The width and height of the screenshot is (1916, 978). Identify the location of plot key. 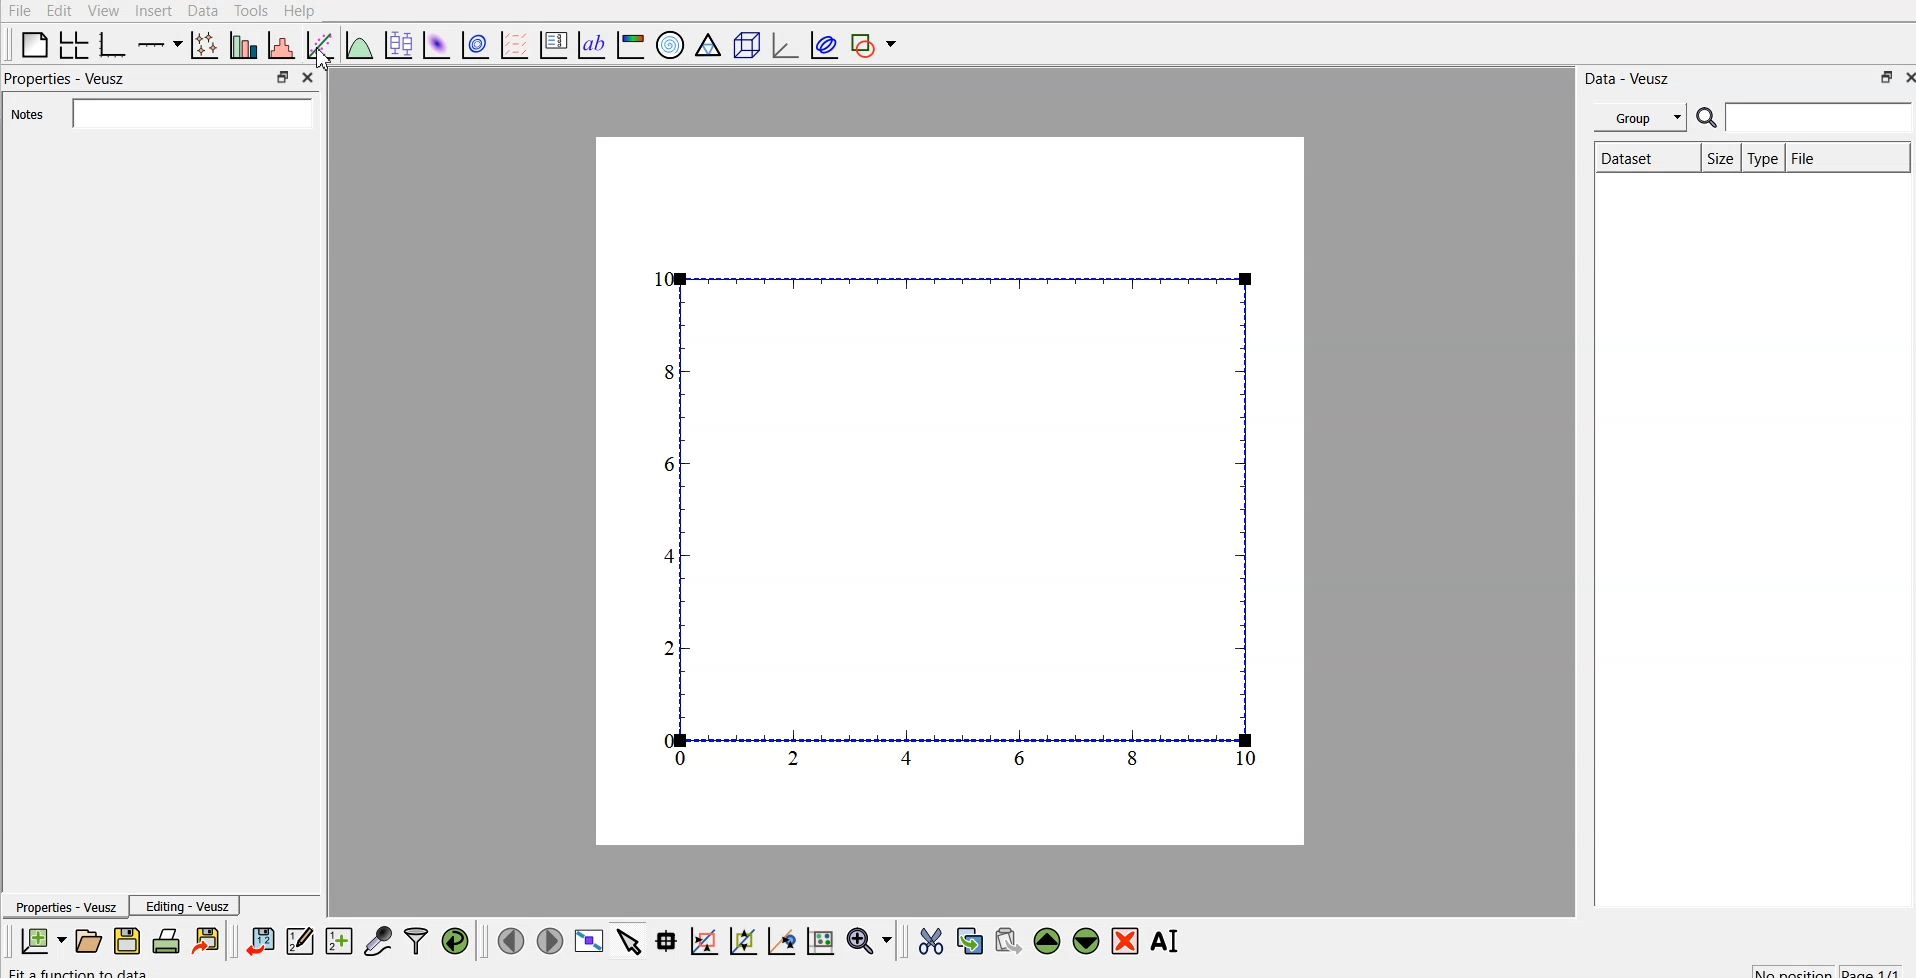
(556, 45).